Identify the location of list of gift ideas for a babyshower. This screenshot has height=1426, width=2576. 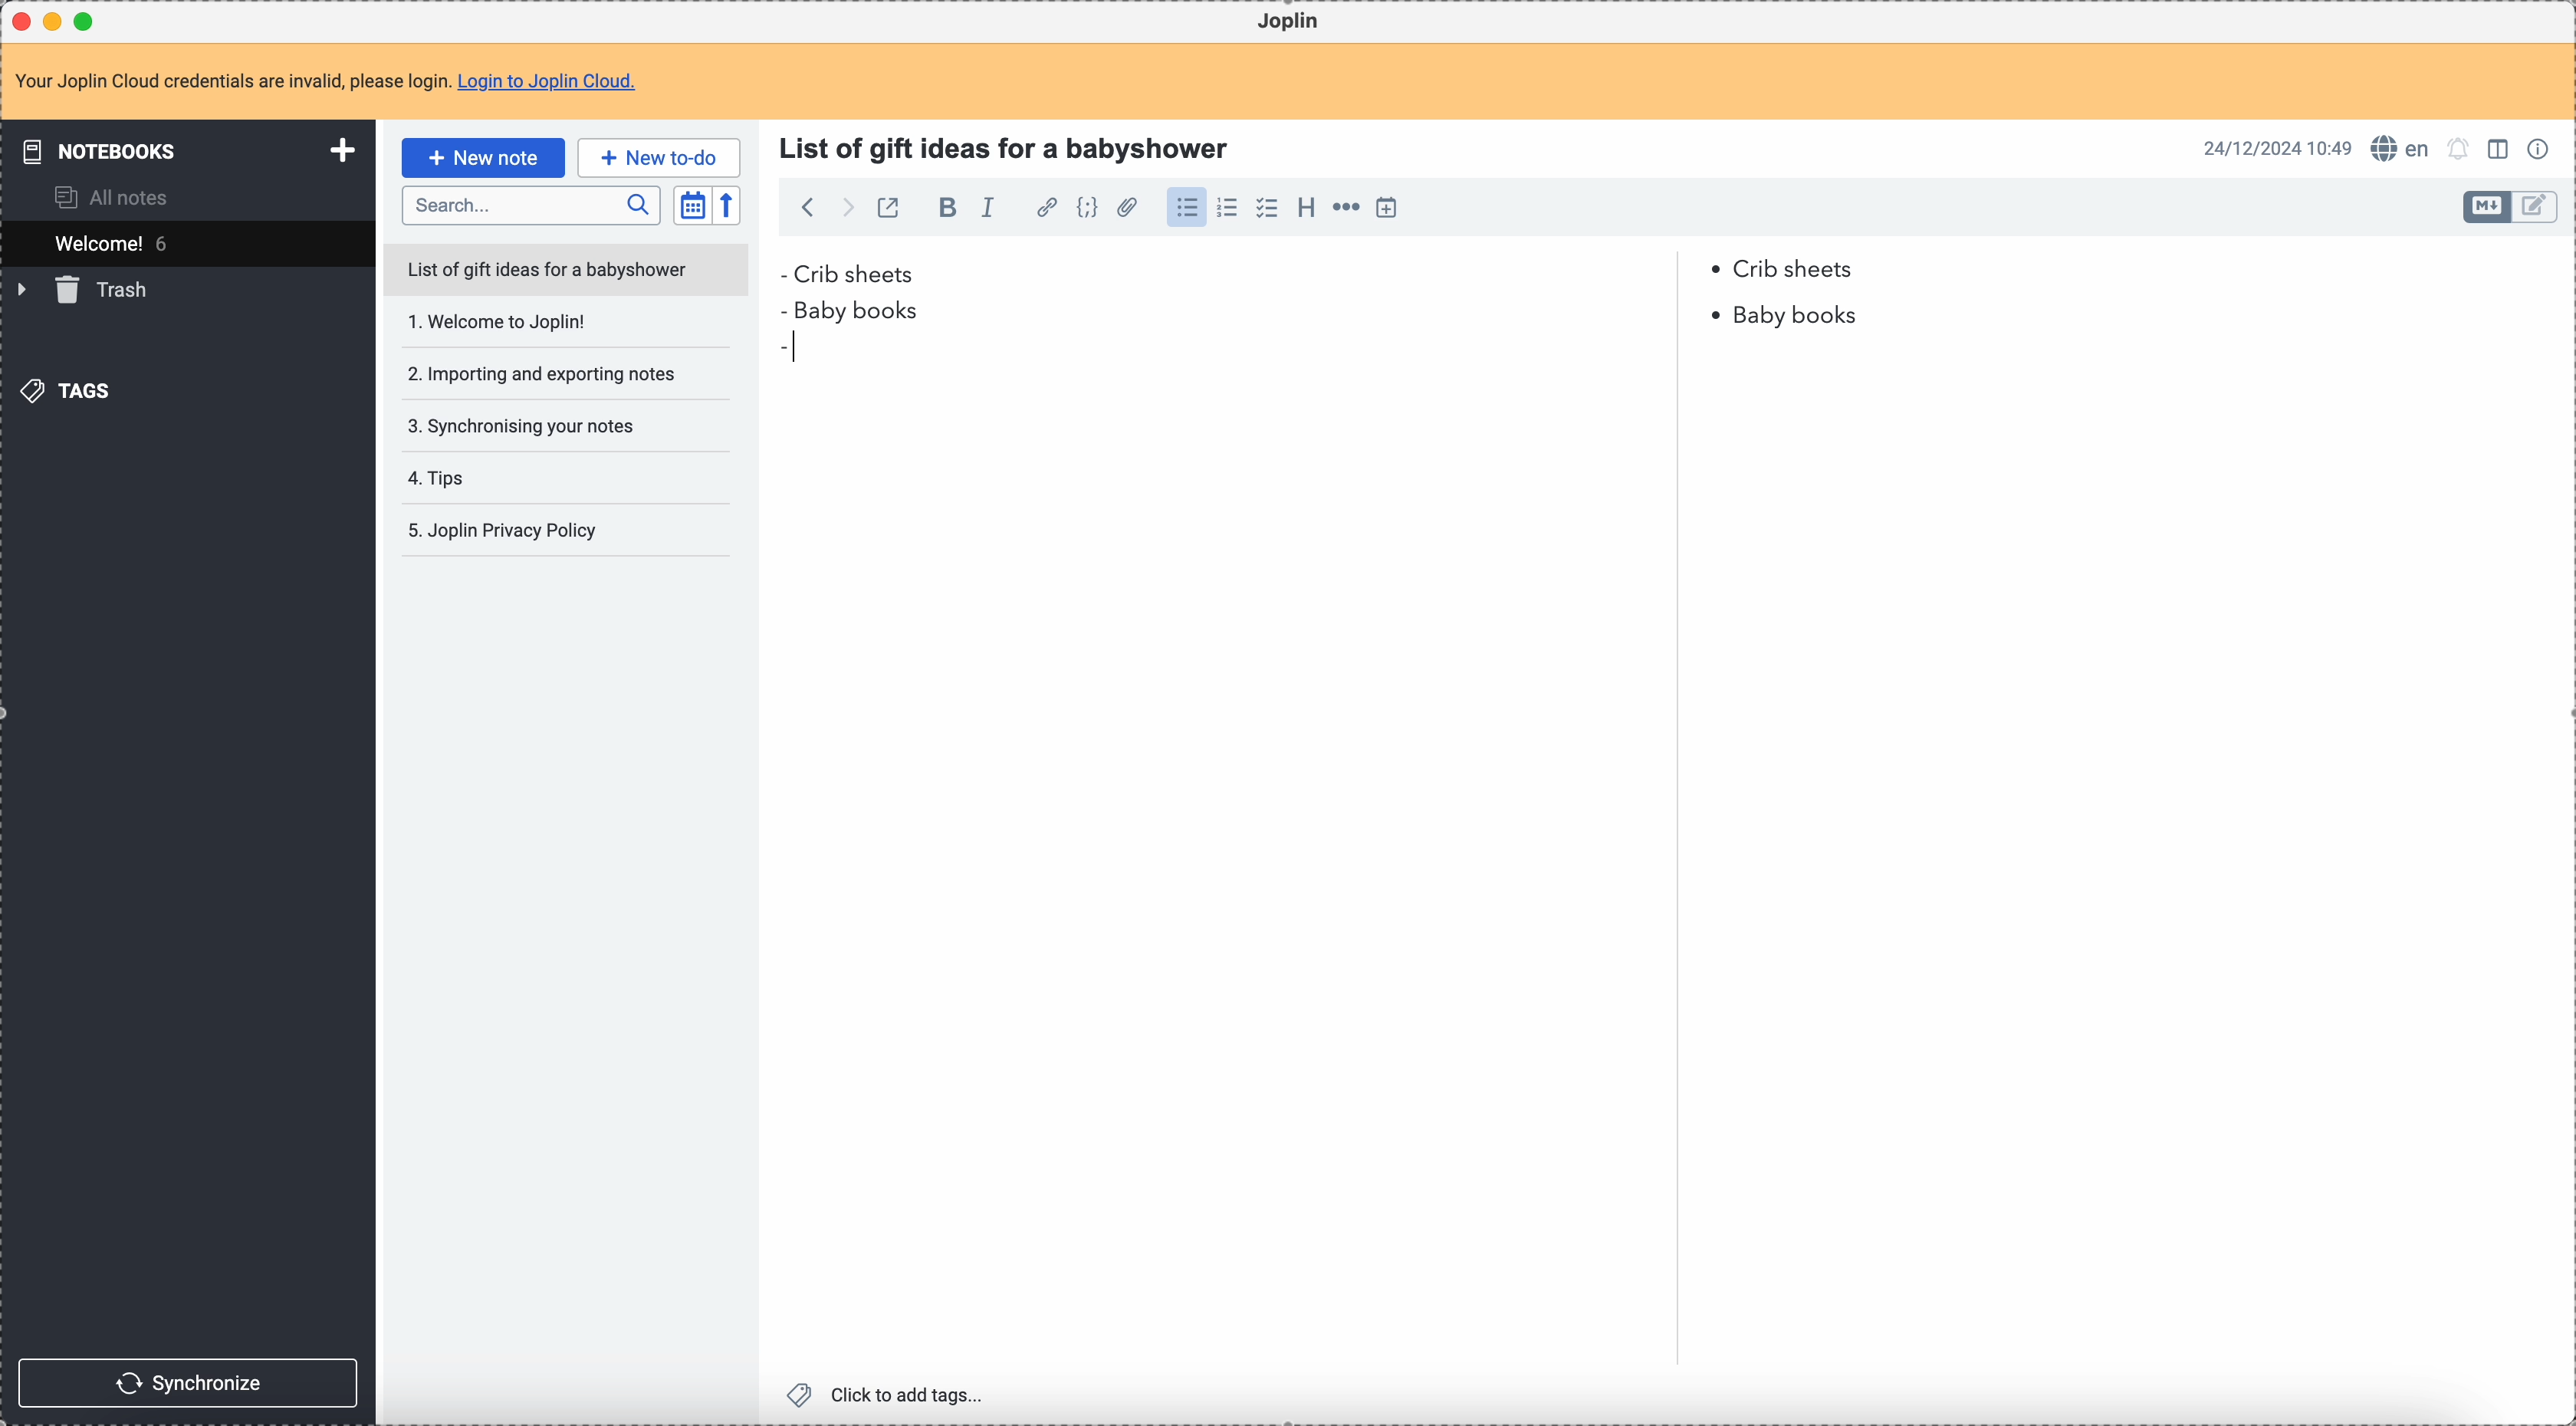
(569, 273).